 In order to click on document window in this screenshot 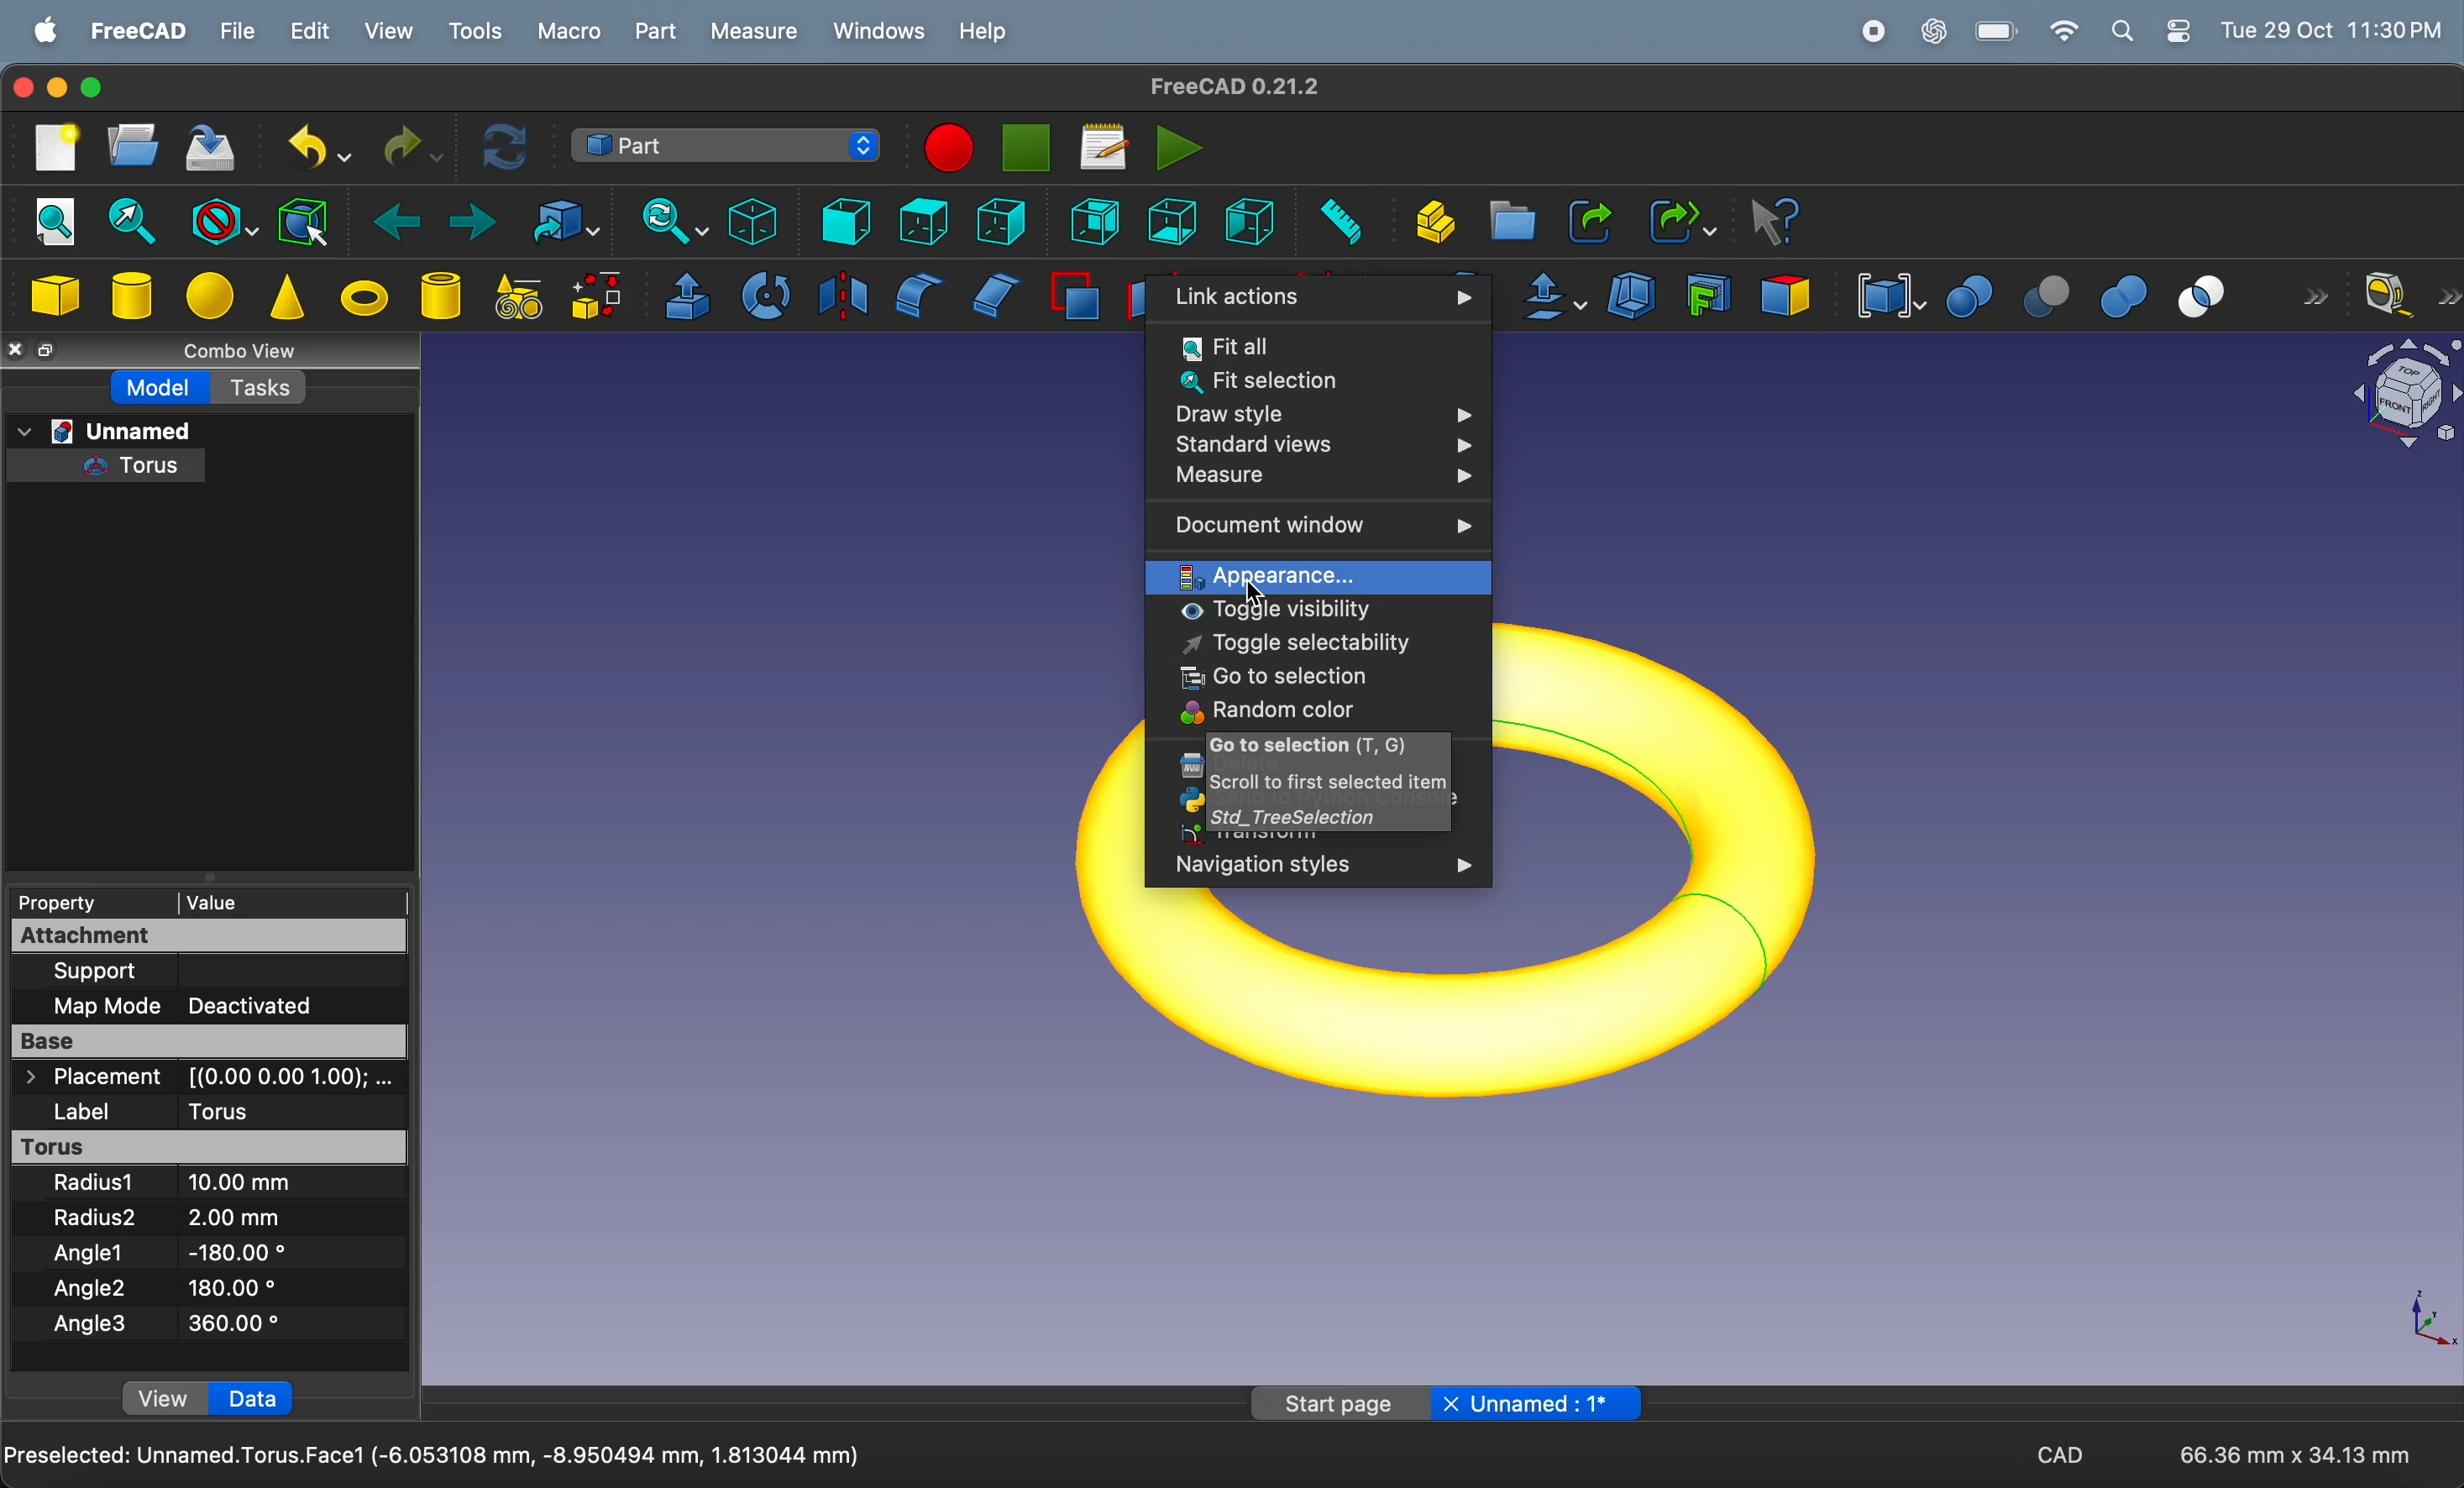, I will do `click(1310, 523)`.